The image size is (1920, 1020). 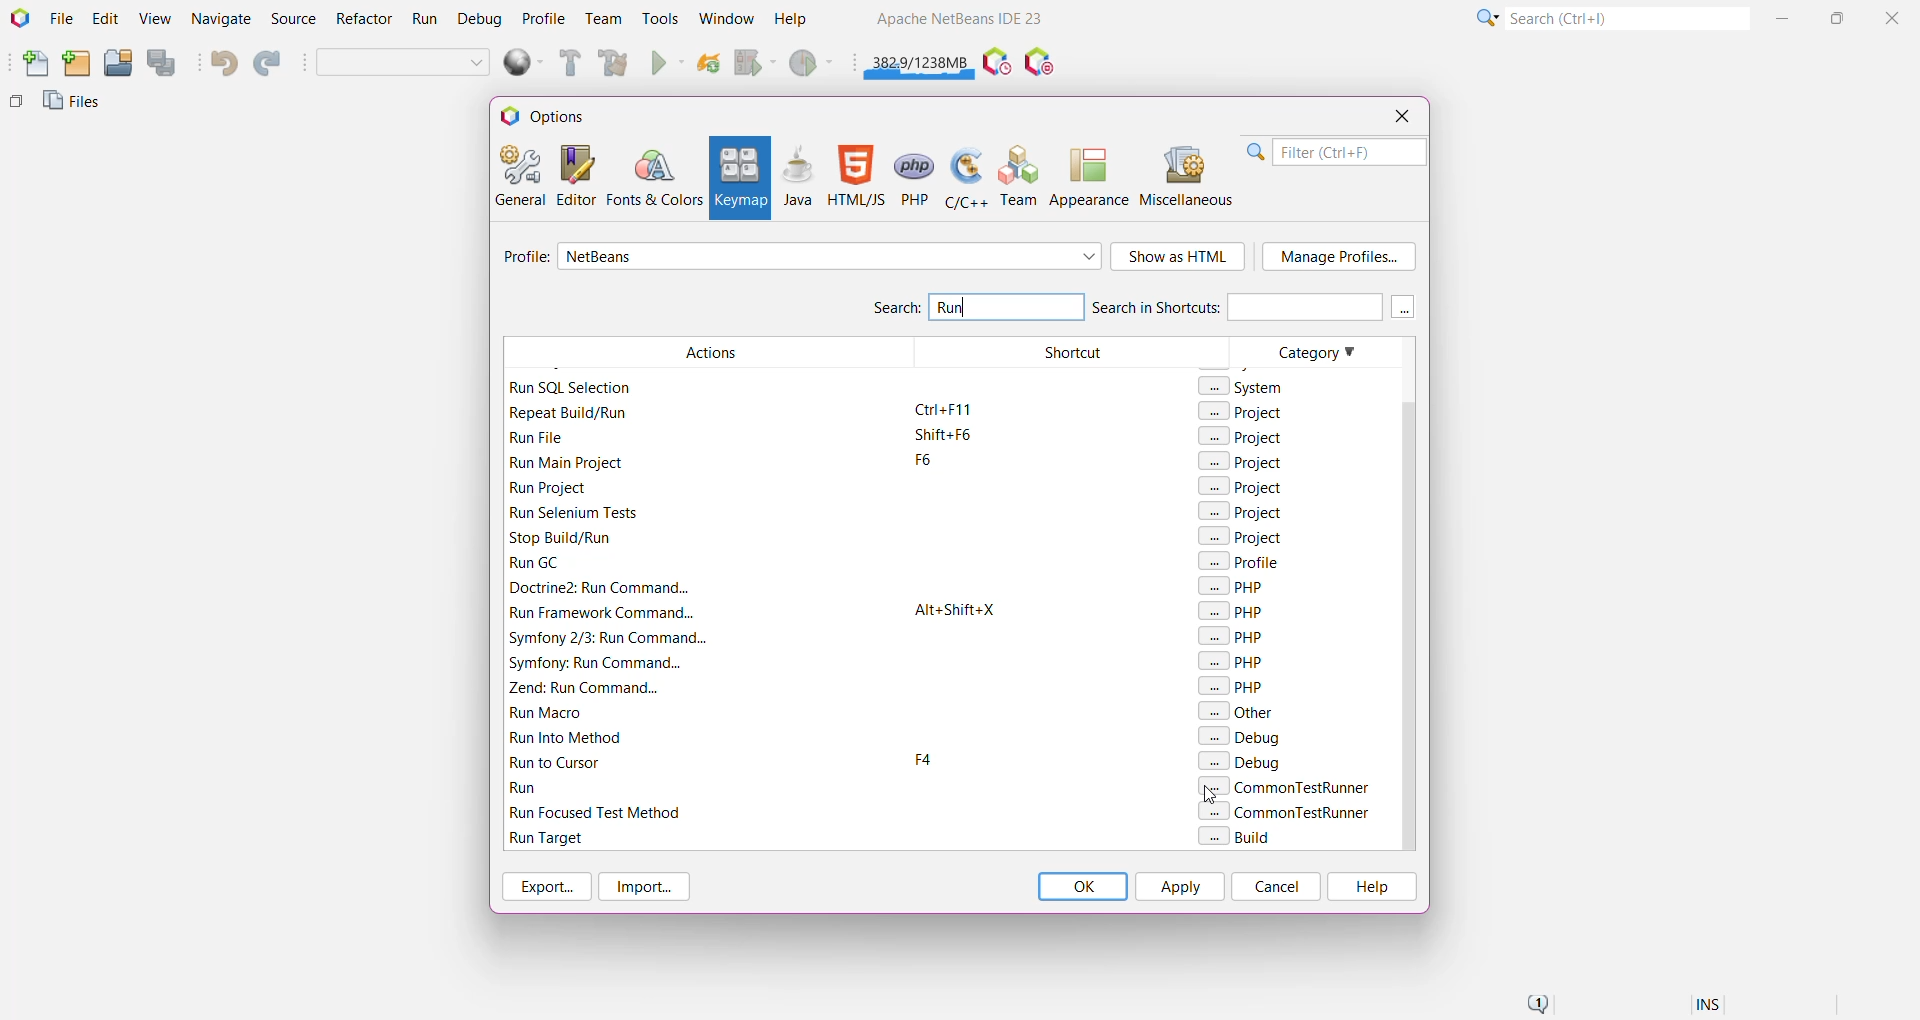 What do you see at coordinates (895, 310) in the screenshot?
I see `Search` at bounding box center [895, 310].